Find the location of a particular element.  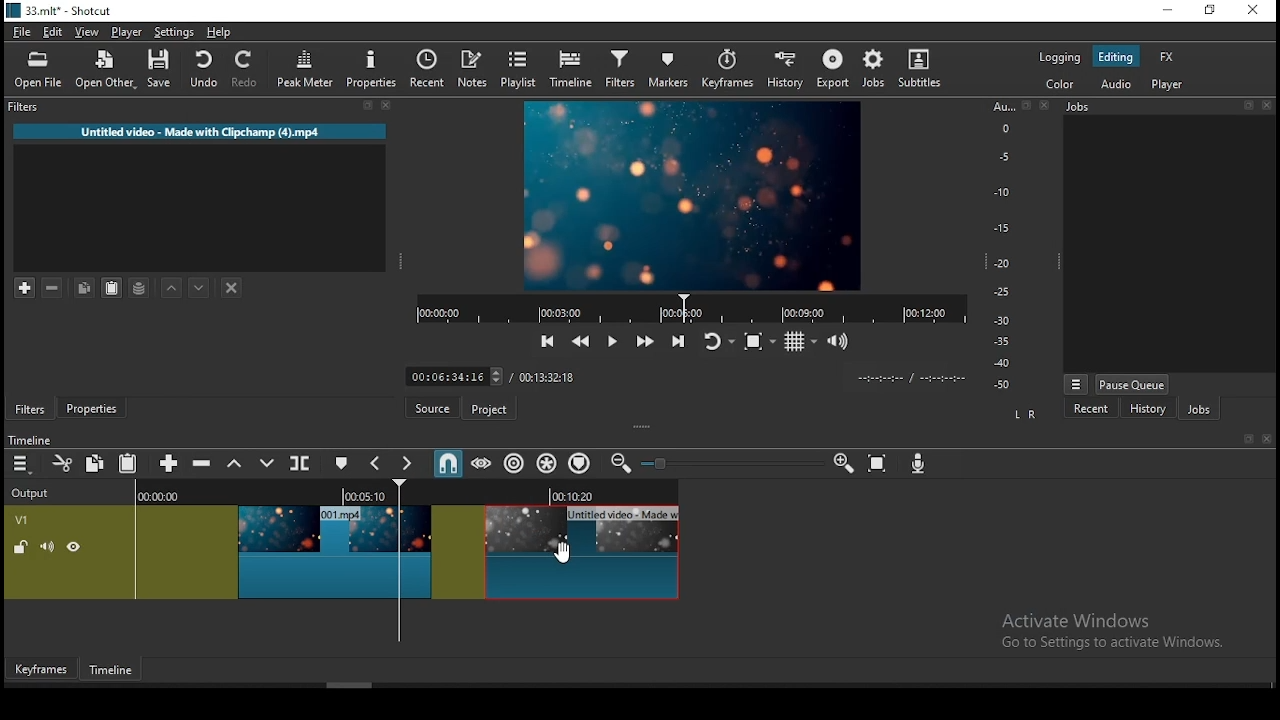

open other is located at coordinates (107, 74).